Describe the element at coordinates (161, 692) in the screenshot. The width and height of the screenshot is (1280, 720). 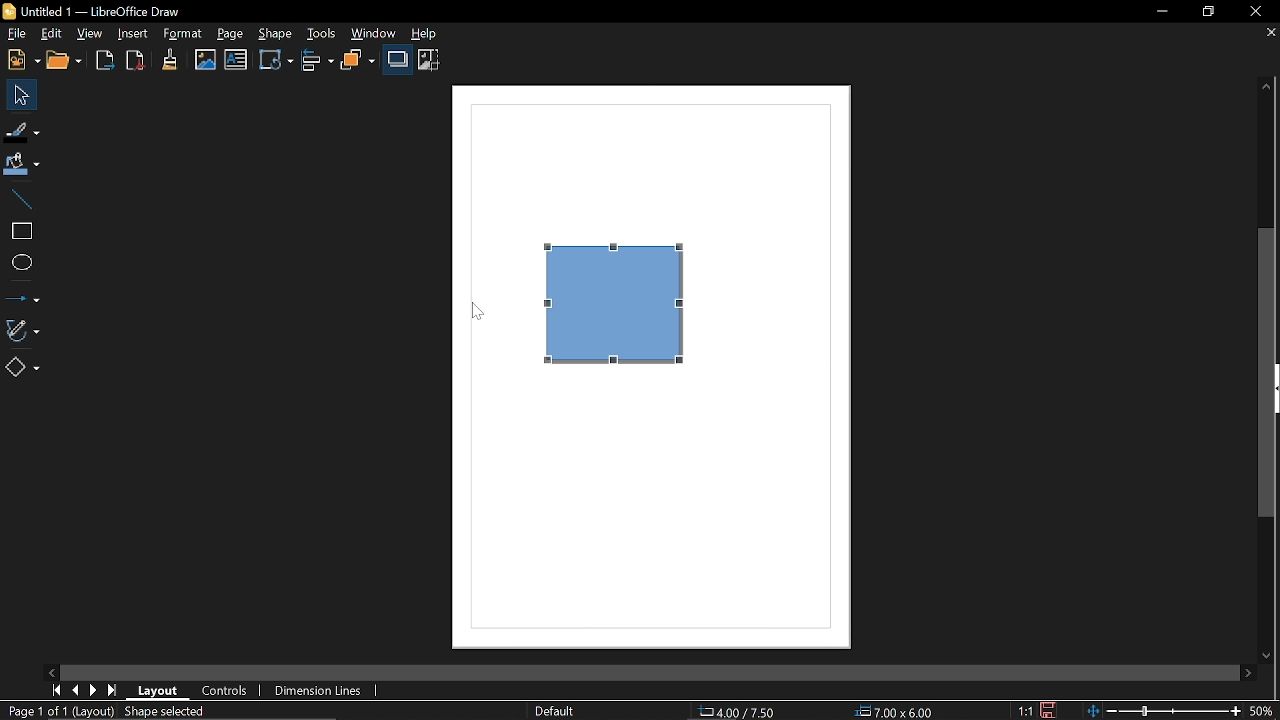
I see `Layout` at that location.